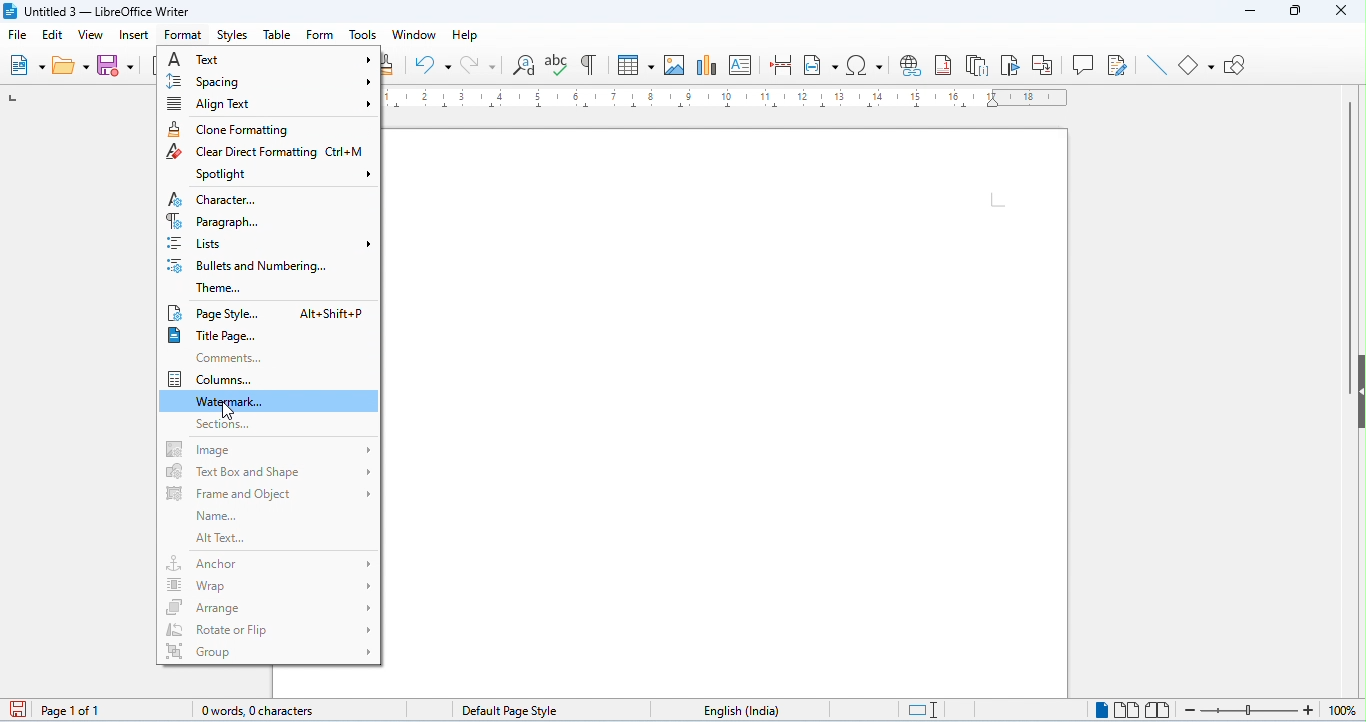  I want to click on show draw functions, so click(1236, 67).